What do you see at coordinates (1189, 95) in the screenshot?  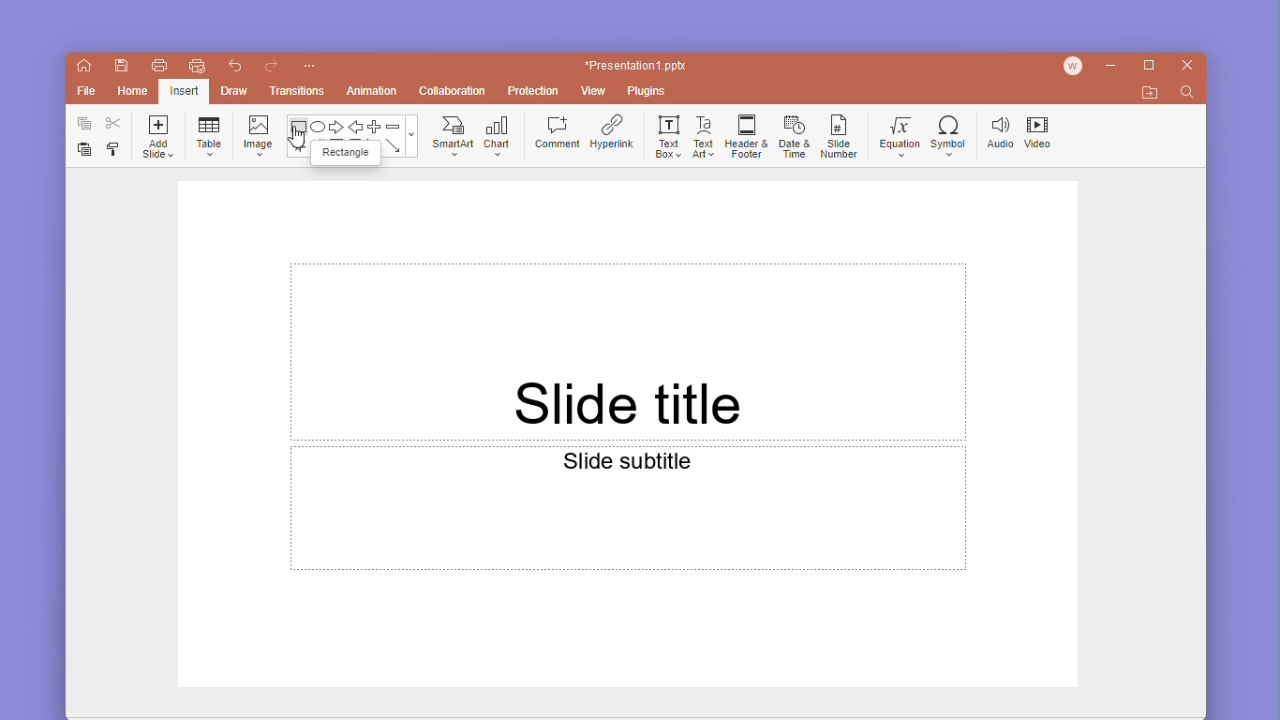 I see `find` at bounding box center [1189, 95].